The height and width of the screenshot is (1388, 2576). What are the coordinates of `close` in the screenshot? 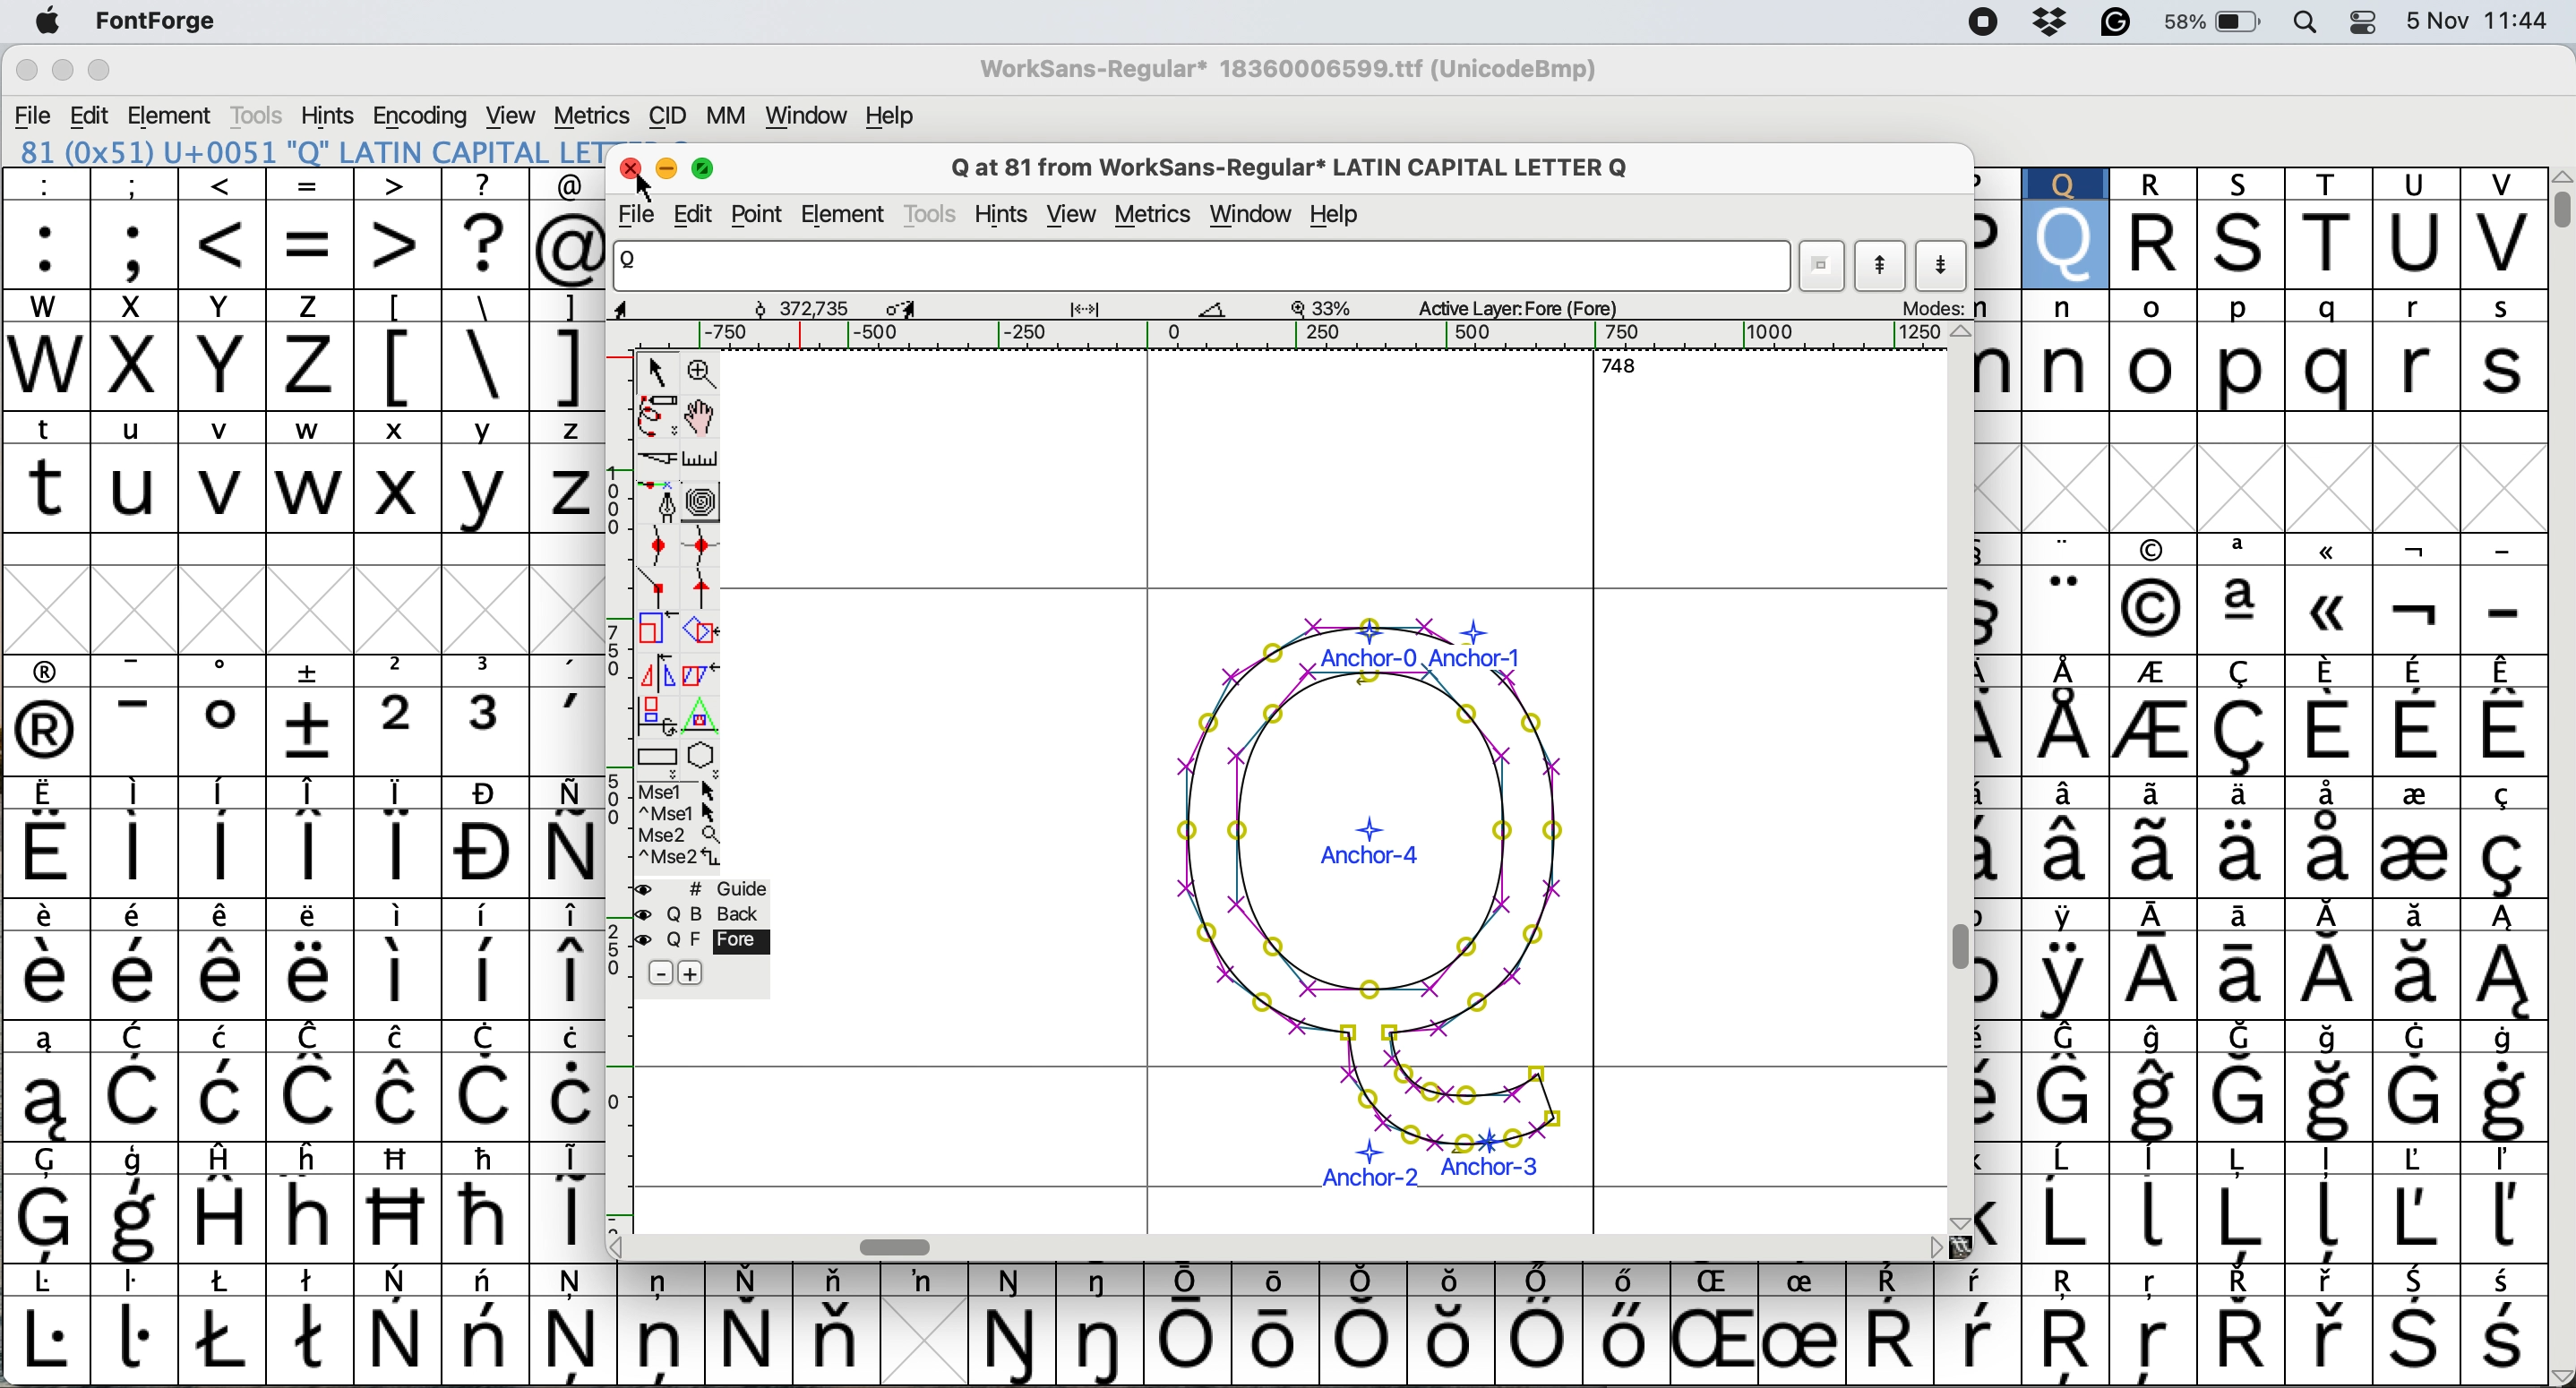 It's located at (26, 69).